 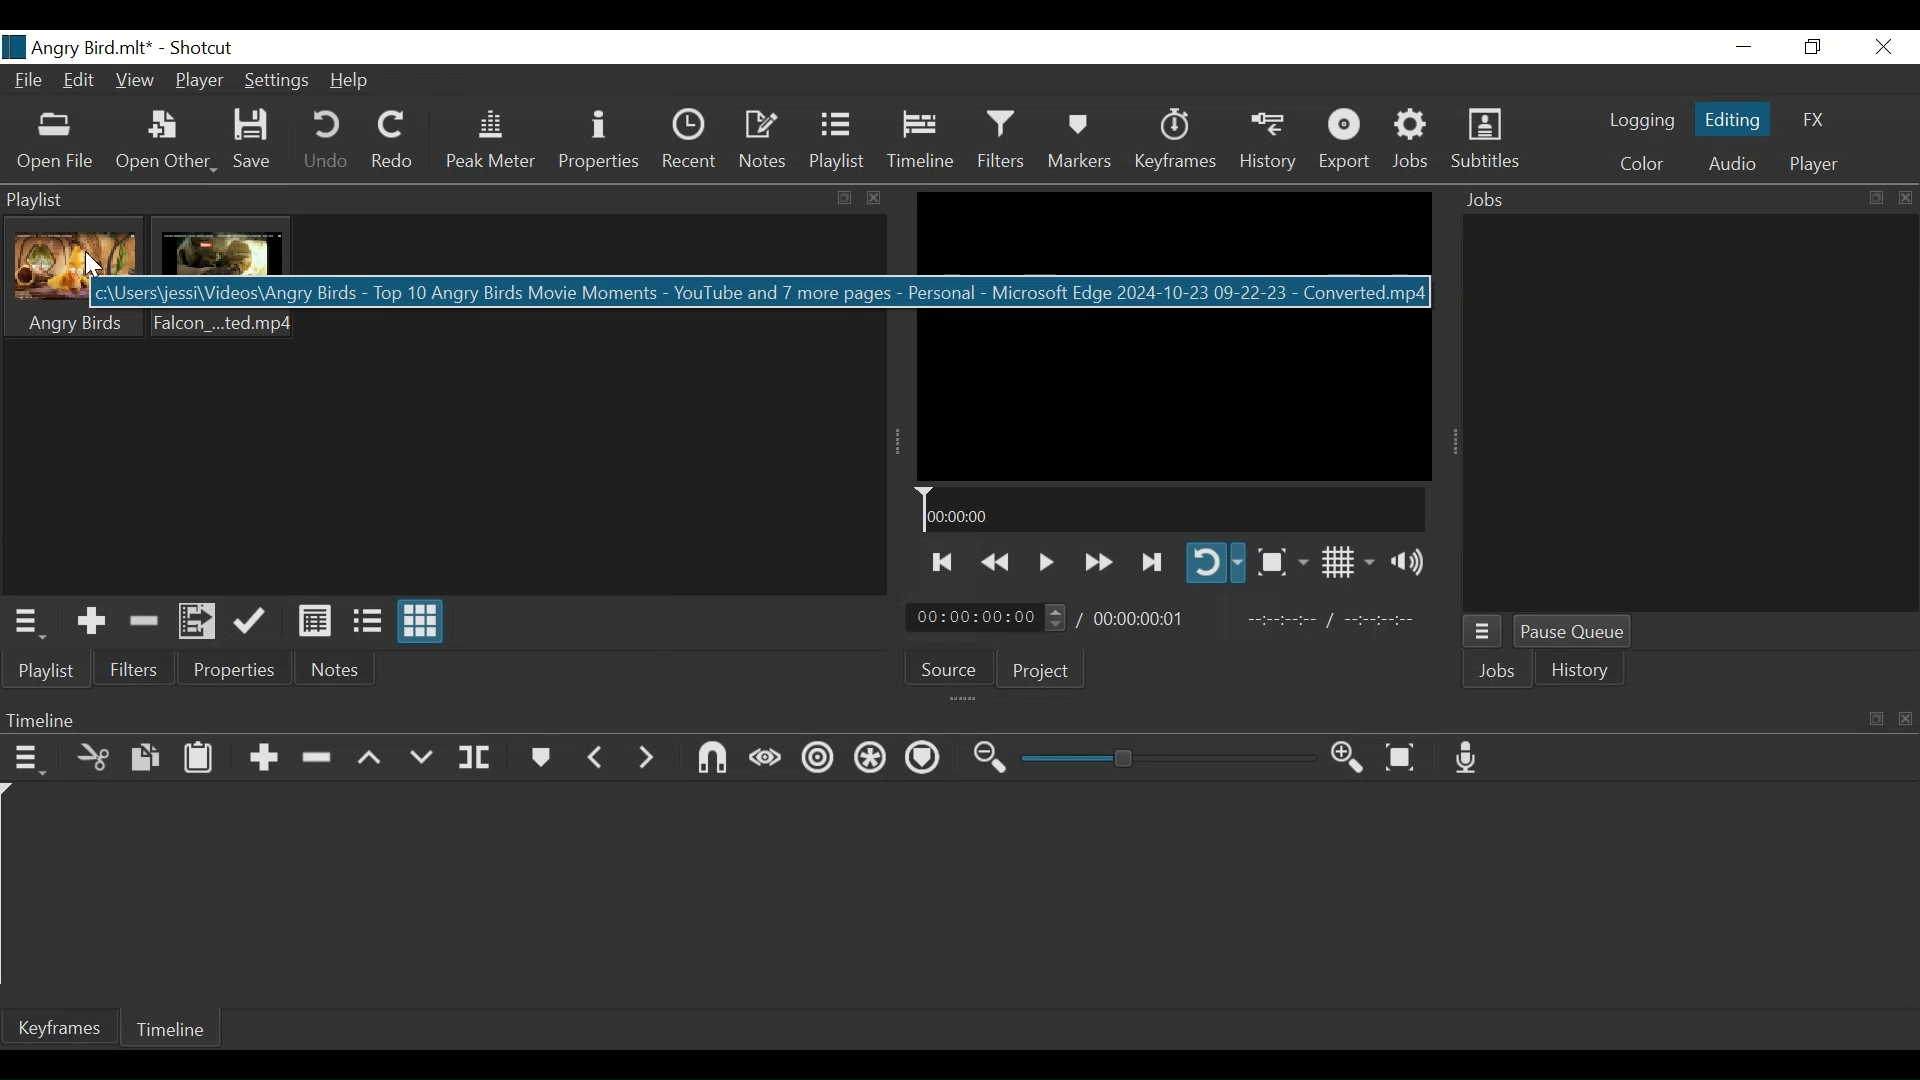 What do you see at coordinates (93, 757) in the screenshot?
I see `Cut` at bounding box center [93, 757].